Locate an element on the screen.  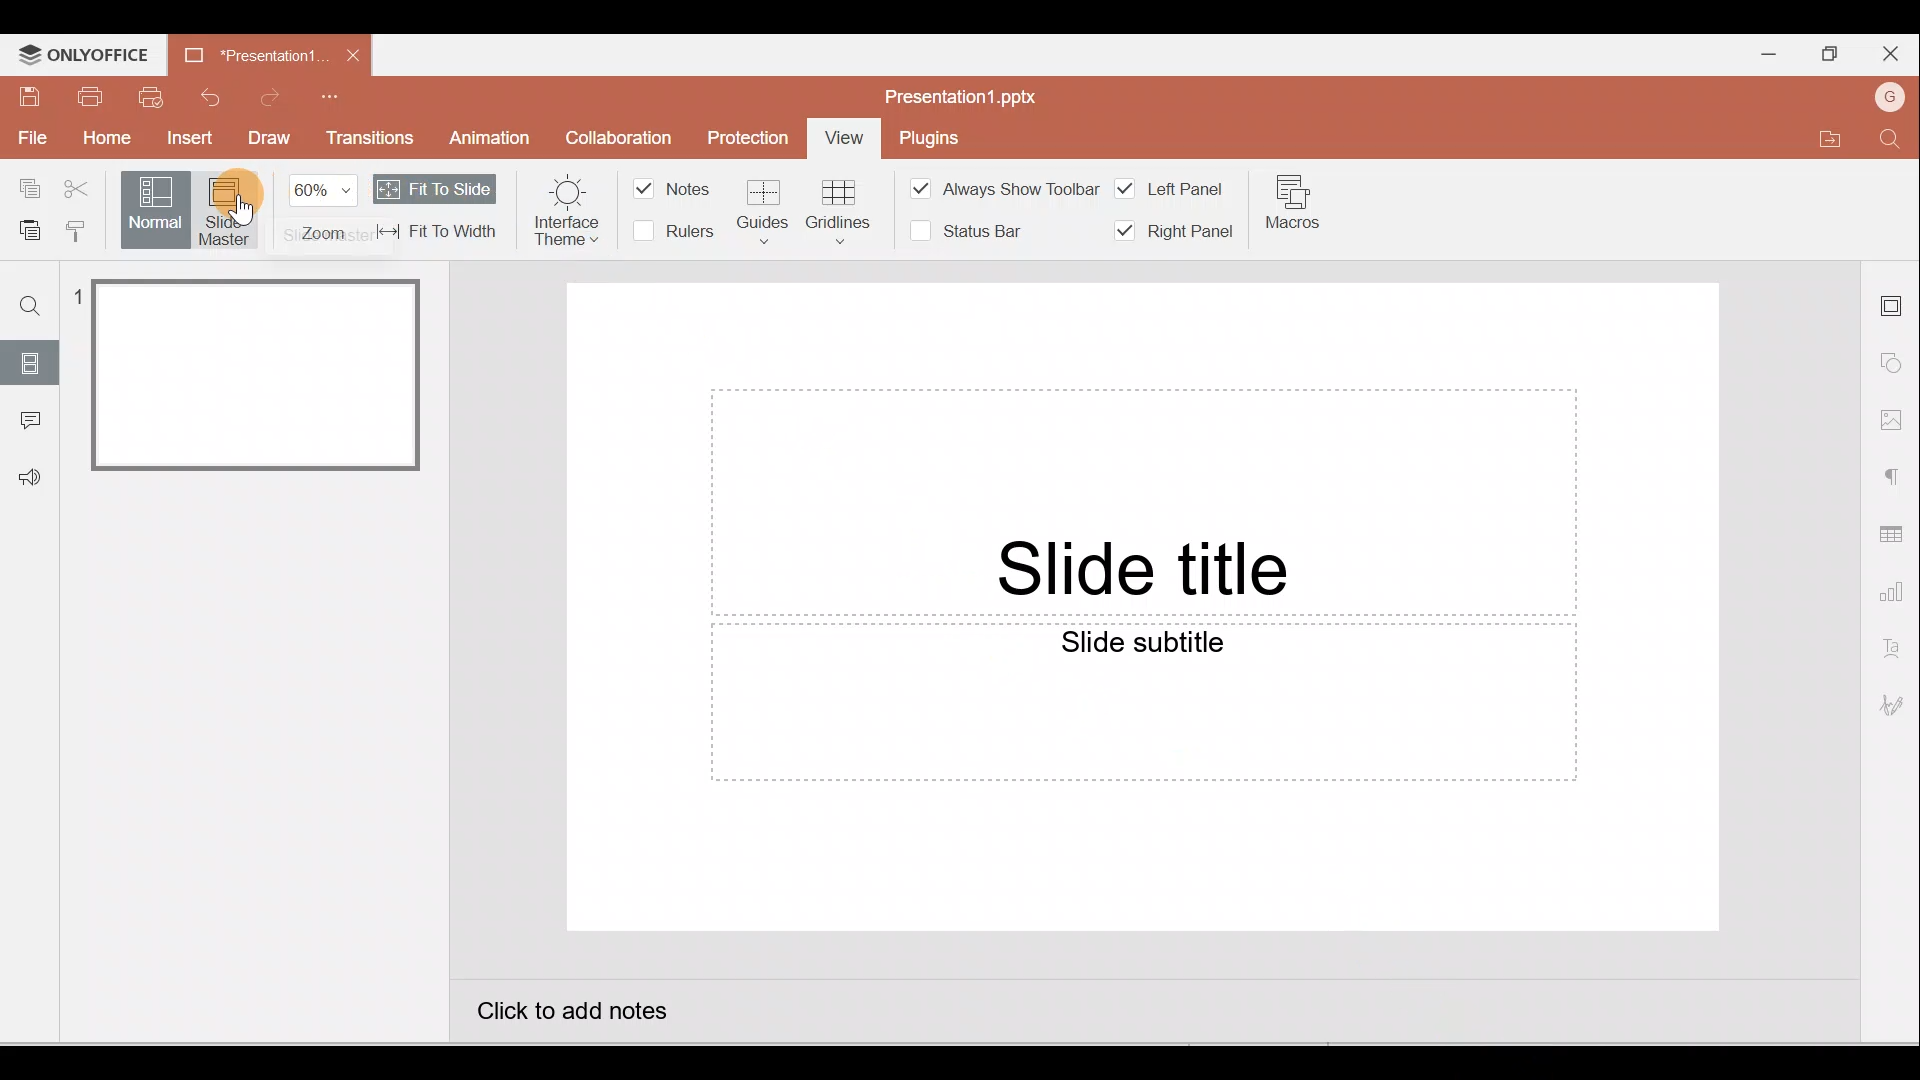
Home is located at coordinates (106, 141).